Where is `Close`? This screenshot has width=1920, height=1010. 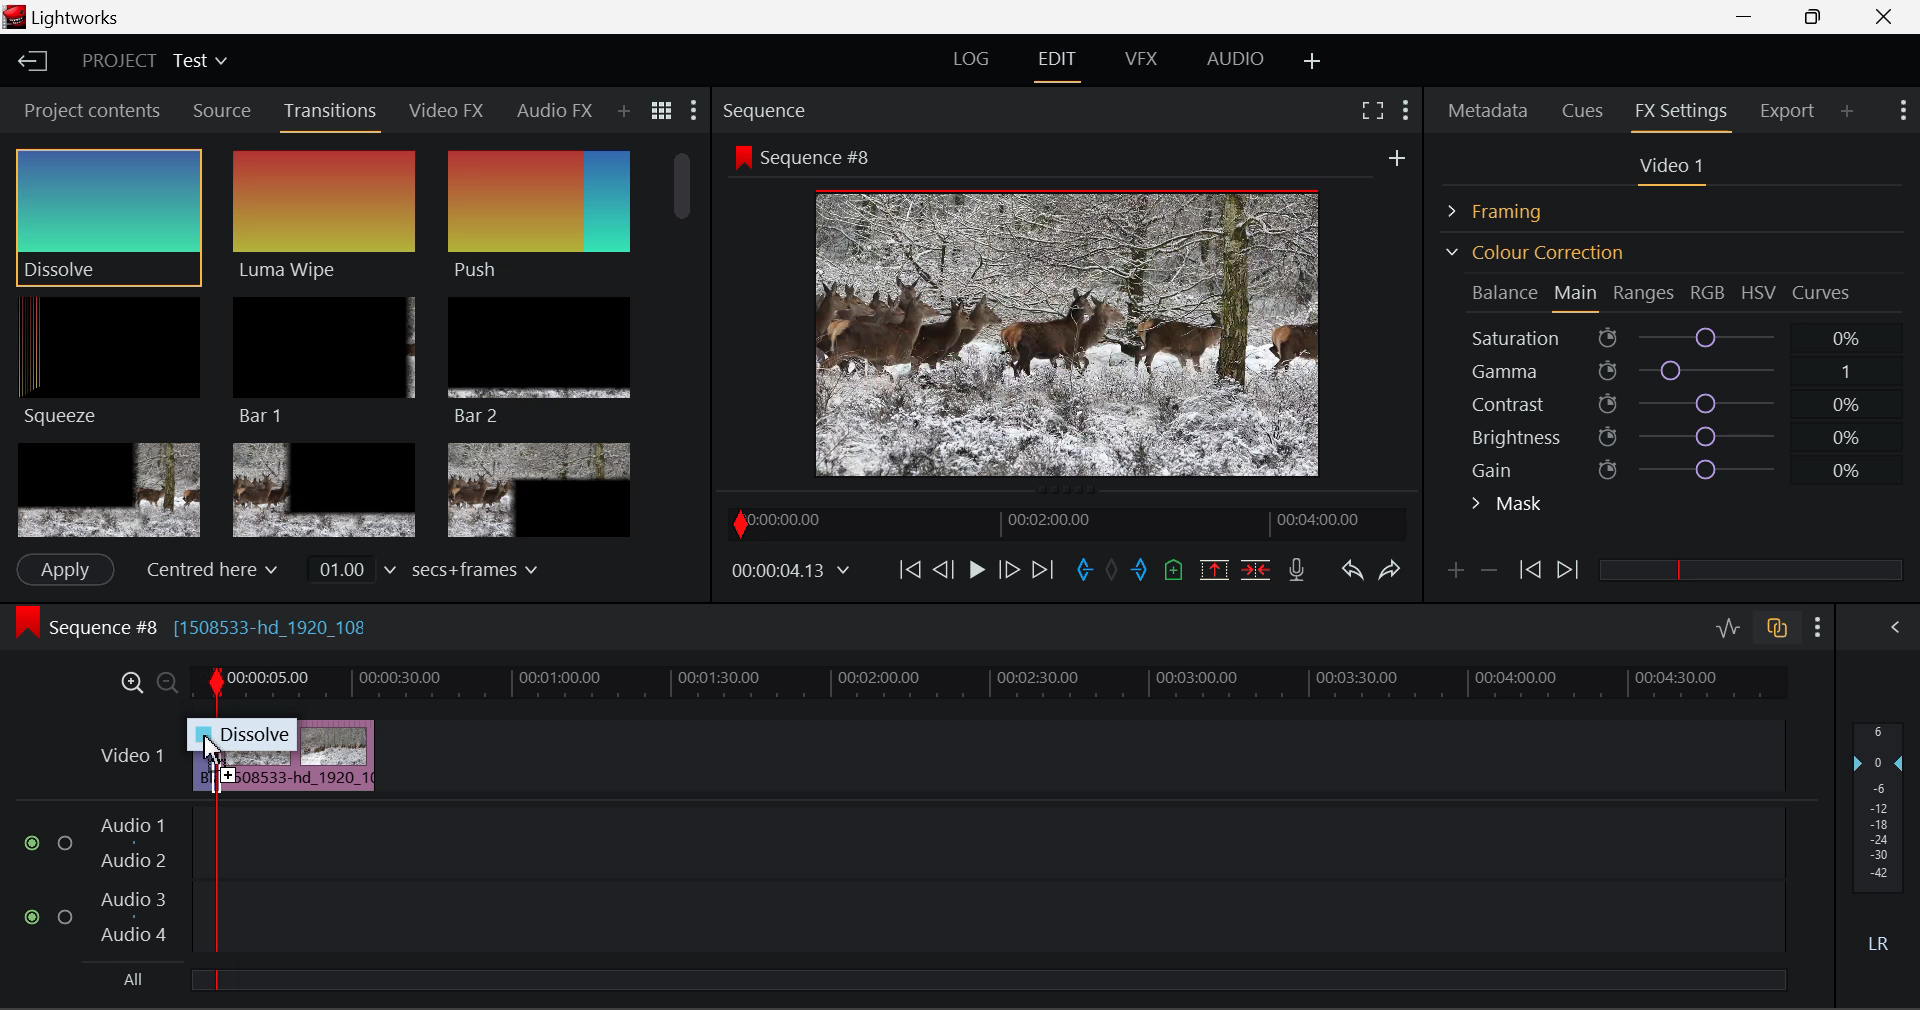
Close is located at coordinates (1888, 17).